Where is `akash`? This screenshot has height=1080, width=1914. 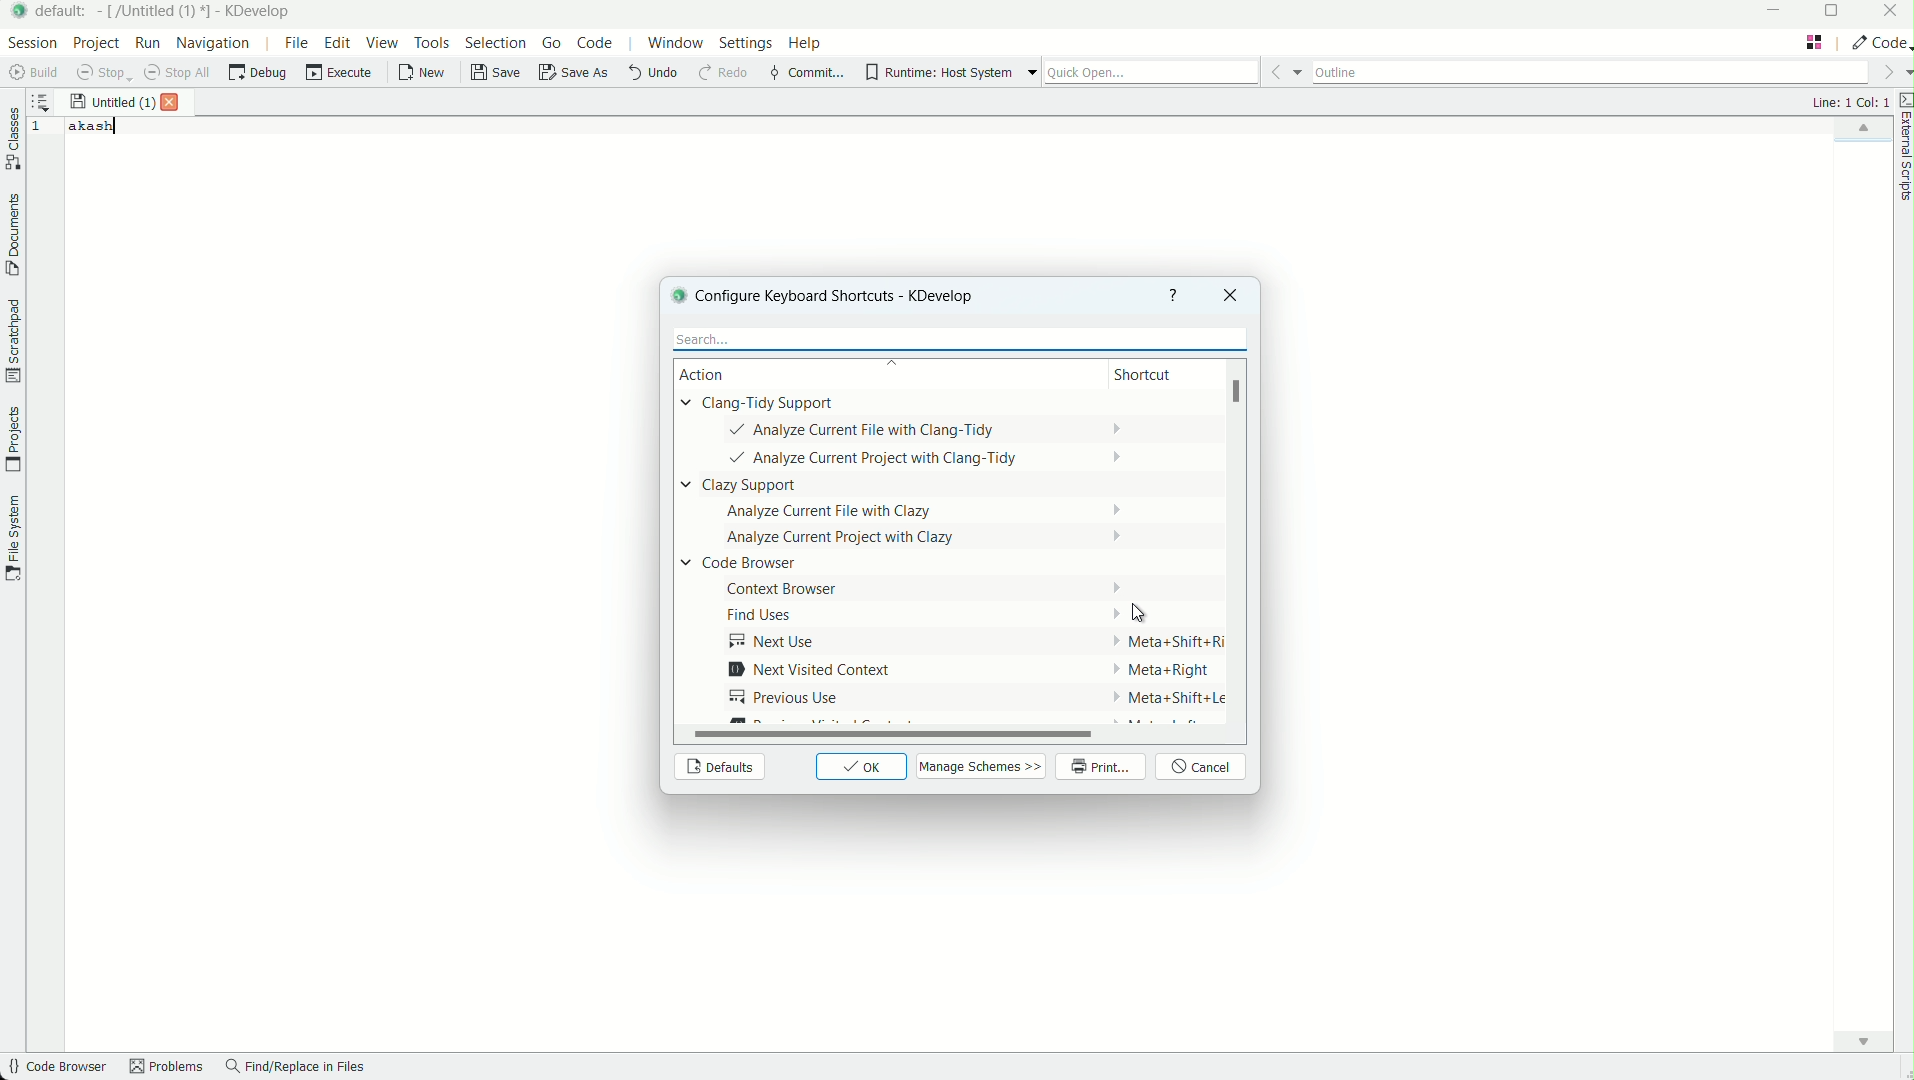
akash is located at coordinates (93, 126).